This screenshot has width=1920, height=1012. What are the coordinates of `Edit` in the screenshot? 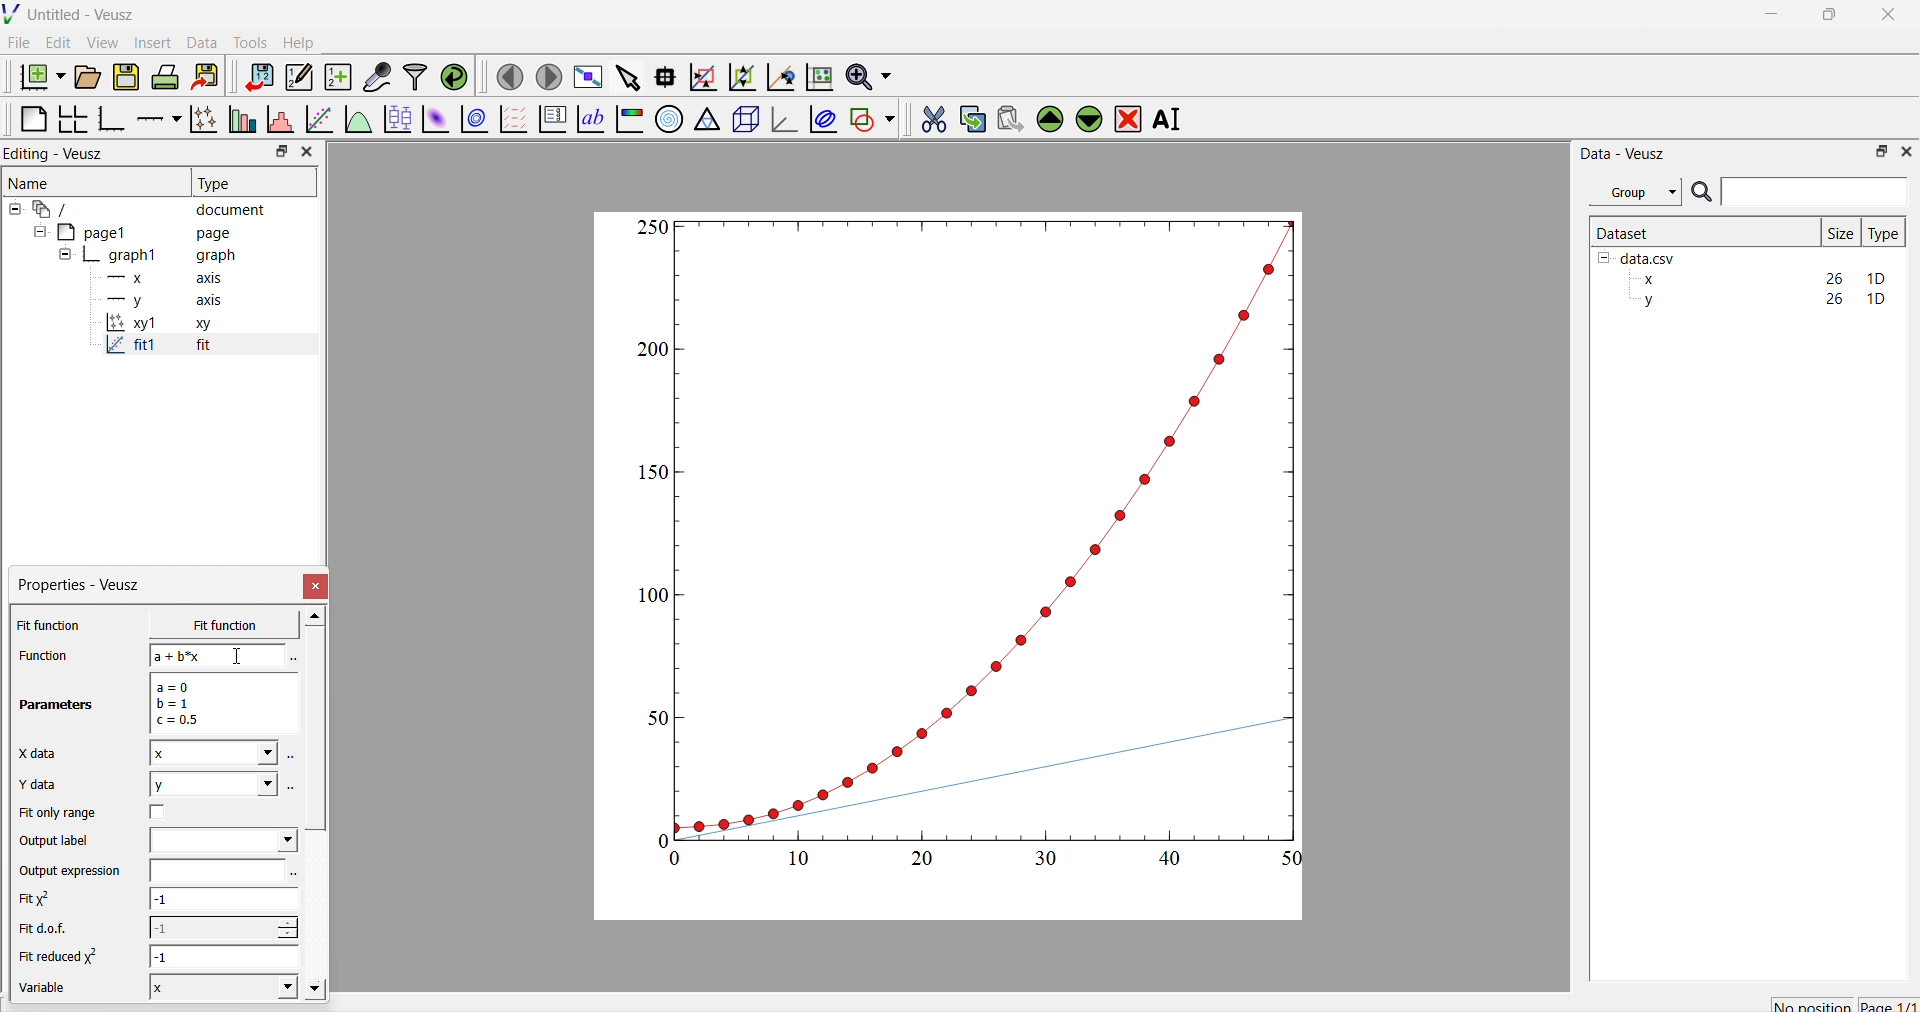 It's located at (56, 42).